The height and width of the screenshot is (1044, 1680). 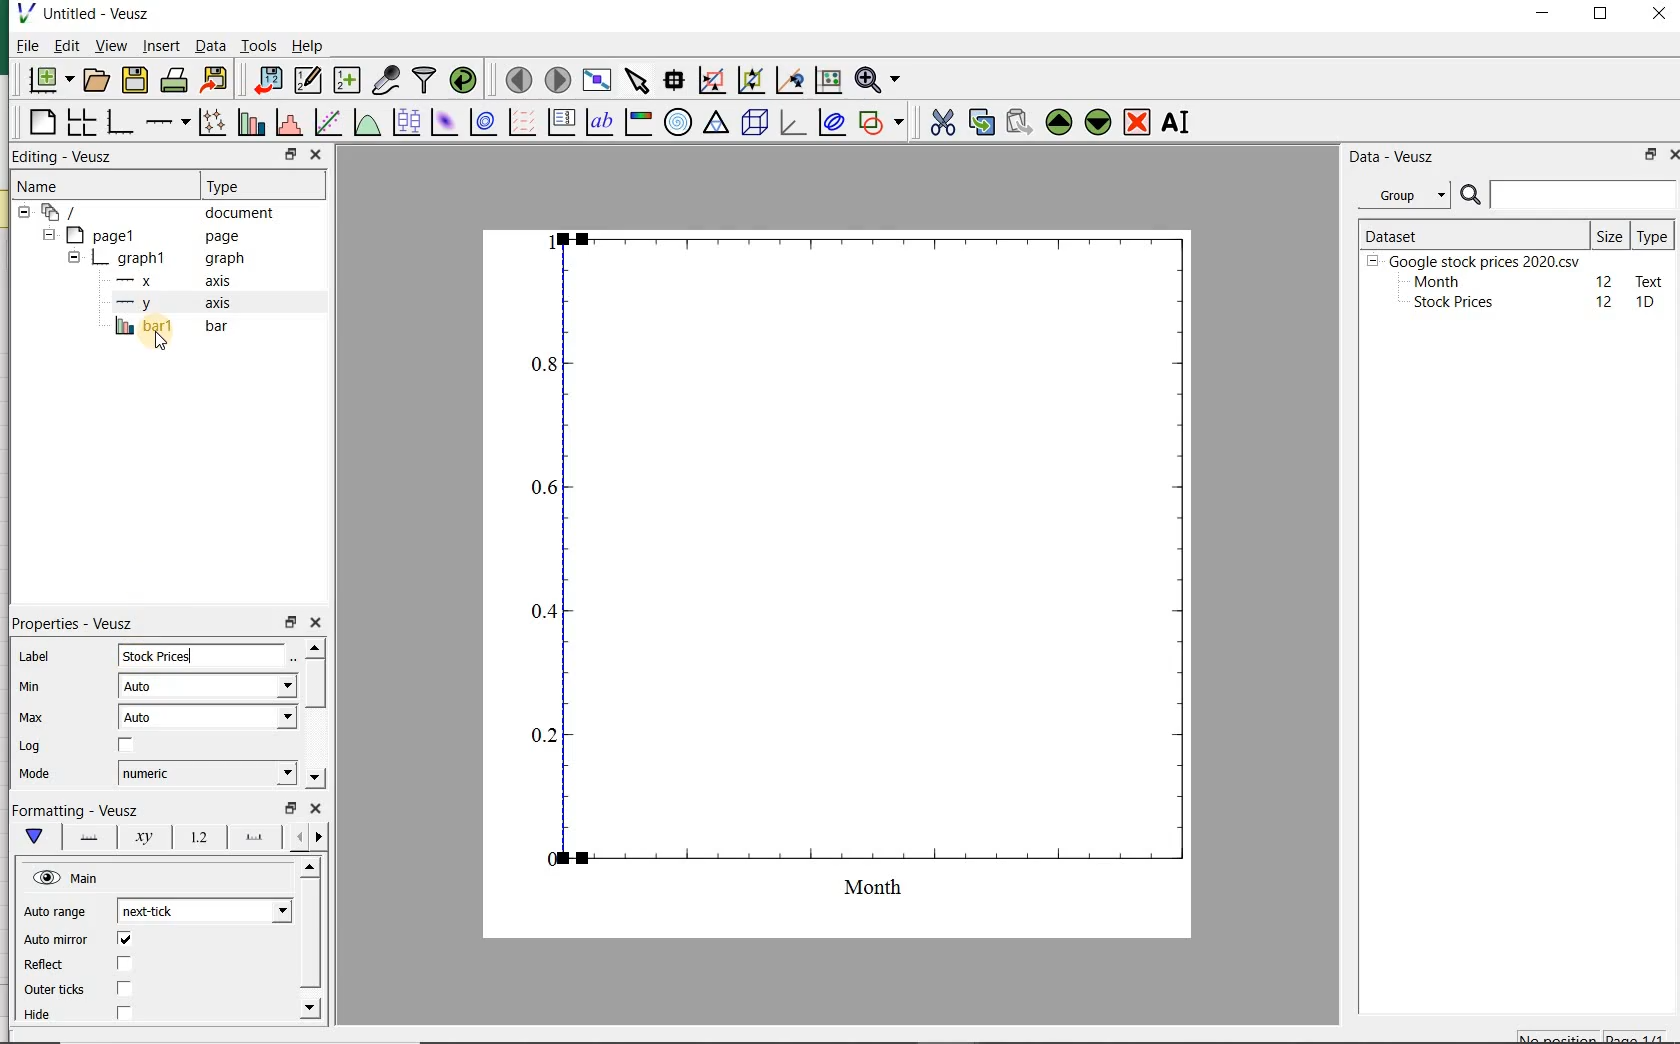 I want to click on click to reset graph axes, so click(x=826, y=81).